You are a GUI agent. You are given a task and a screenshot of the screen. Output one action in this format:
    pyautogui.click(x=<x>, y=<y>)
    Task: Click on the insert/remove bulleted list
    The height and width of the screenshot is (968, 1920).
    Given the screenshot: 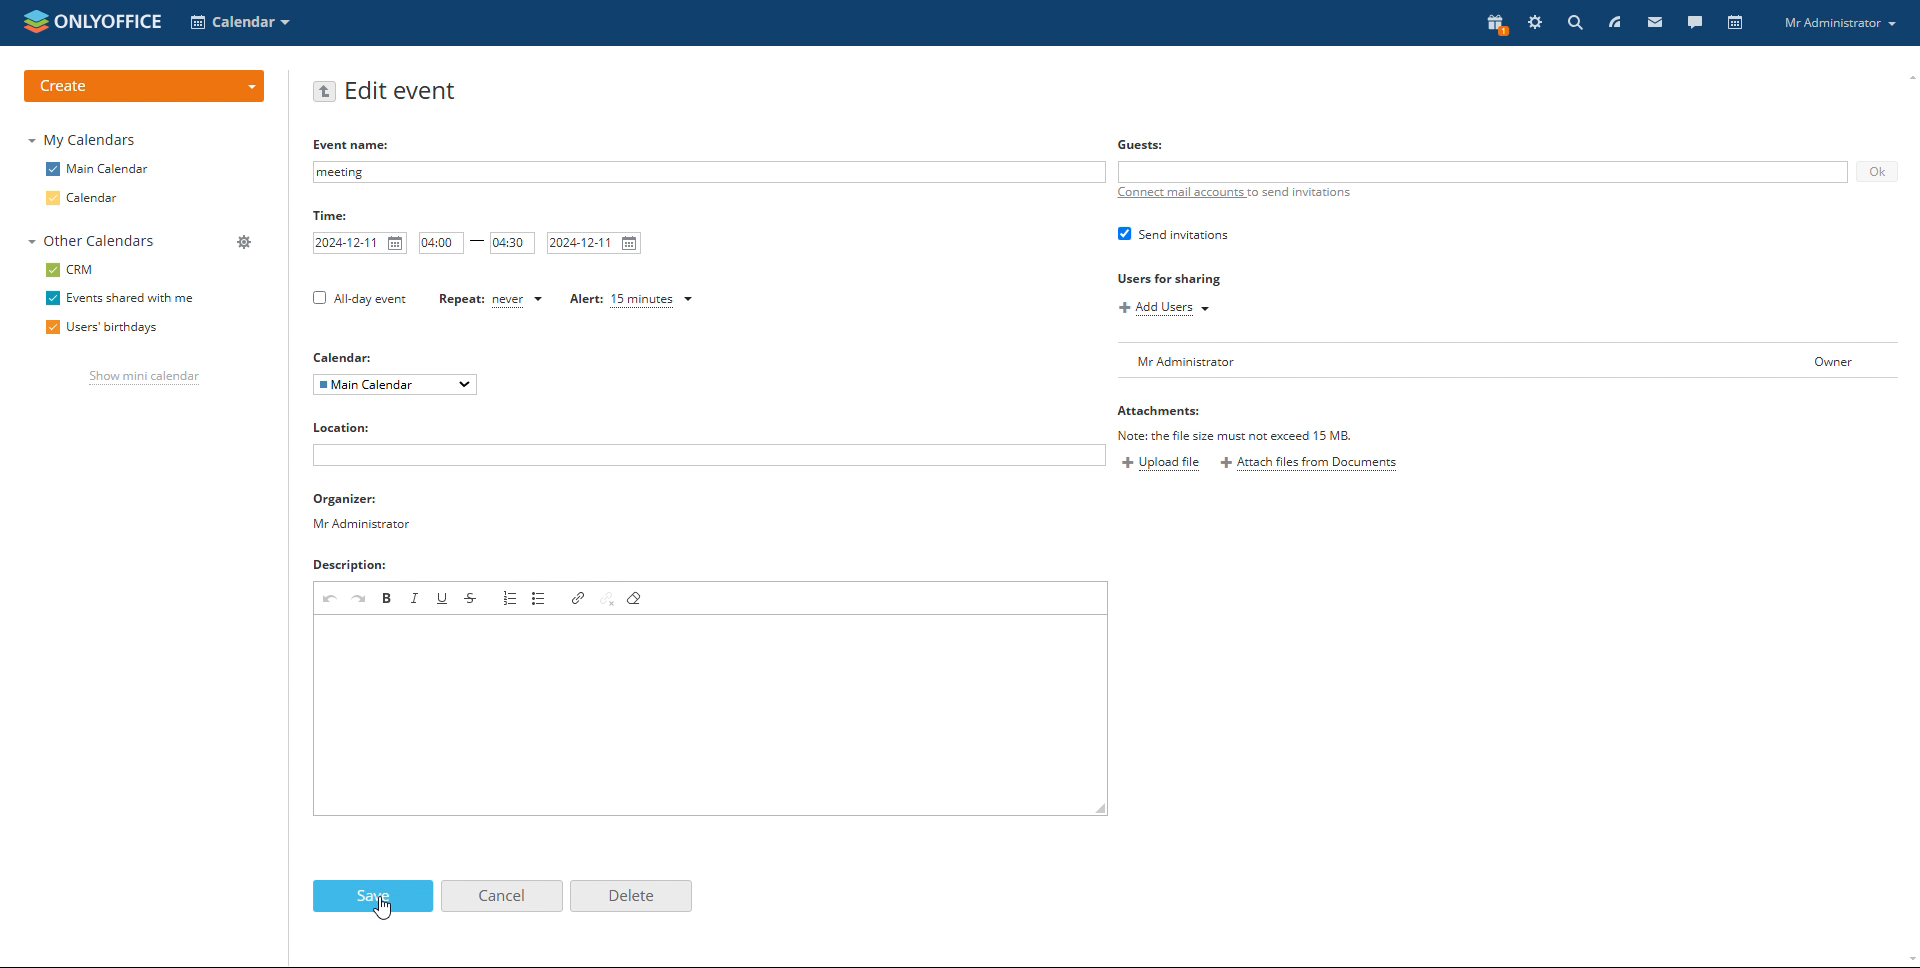 What is the action you would take?
    pyautogui.click(x=541, y=598)
    